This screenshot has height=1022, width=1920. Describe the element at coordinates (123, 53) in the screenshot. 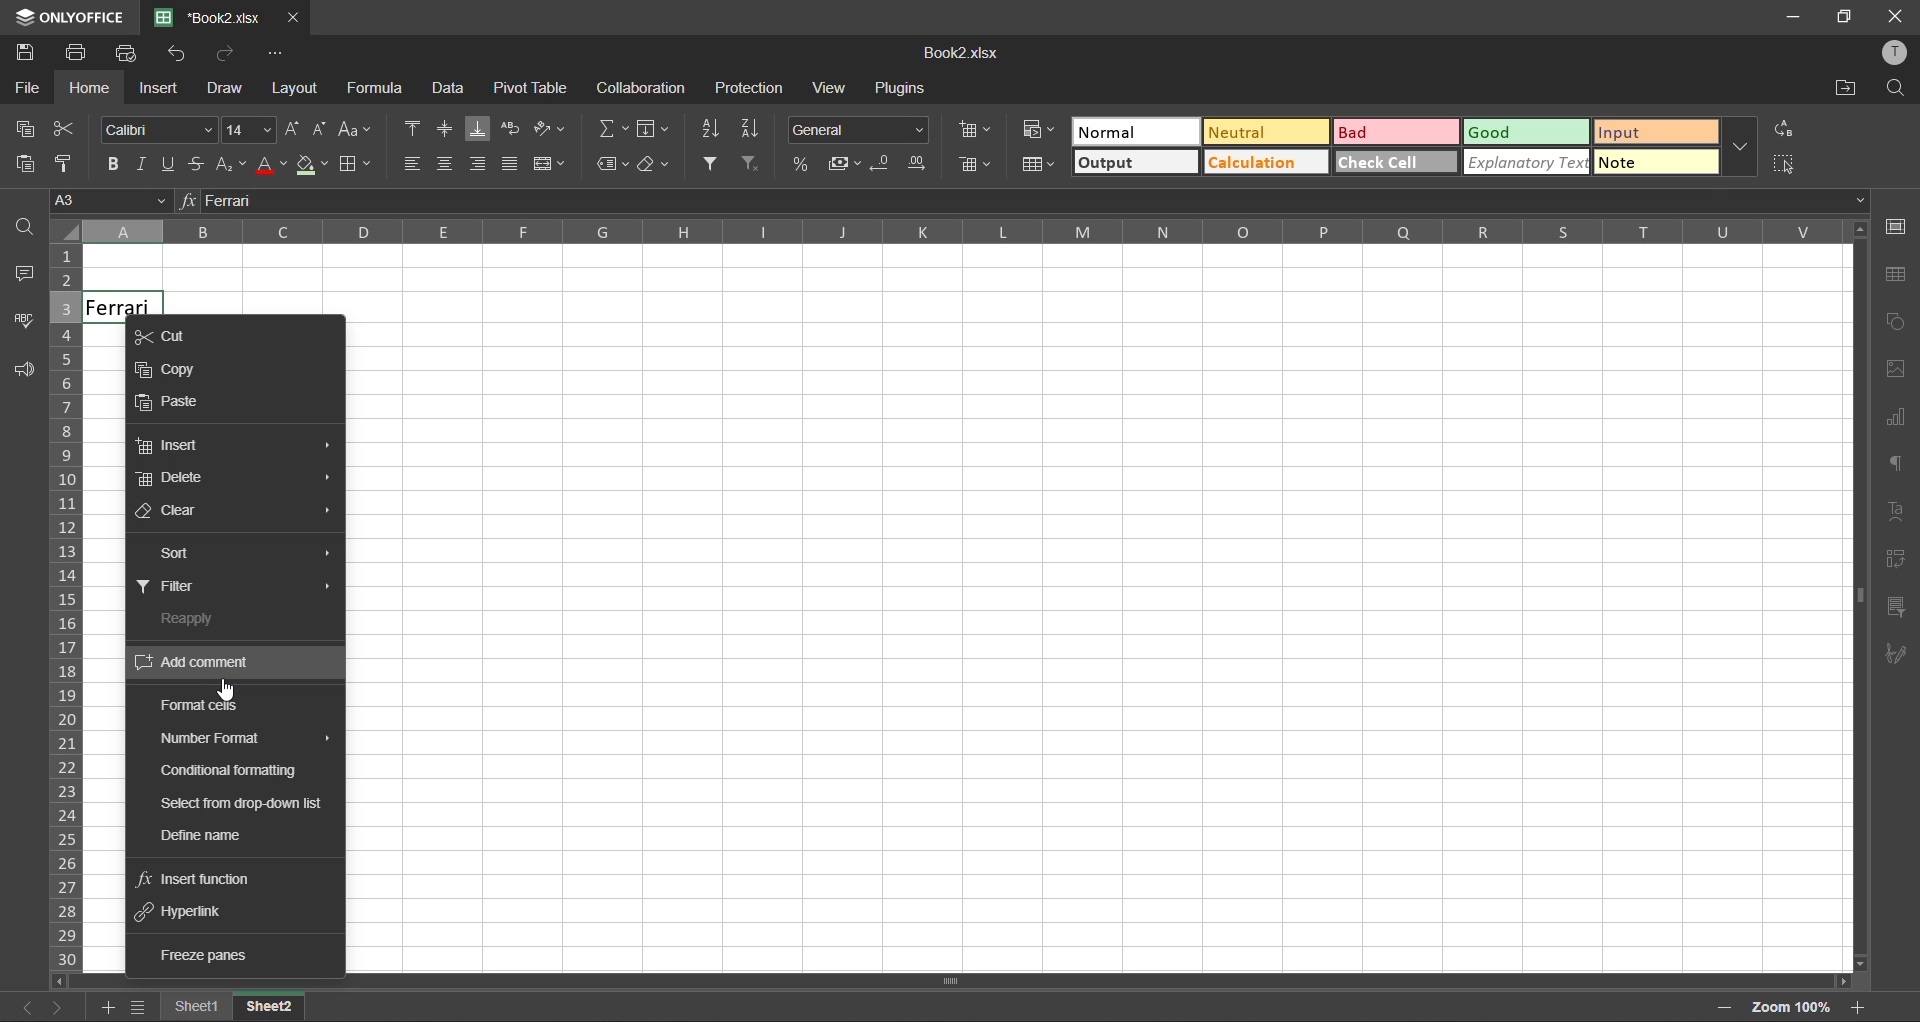

I see `quick print` at that location.